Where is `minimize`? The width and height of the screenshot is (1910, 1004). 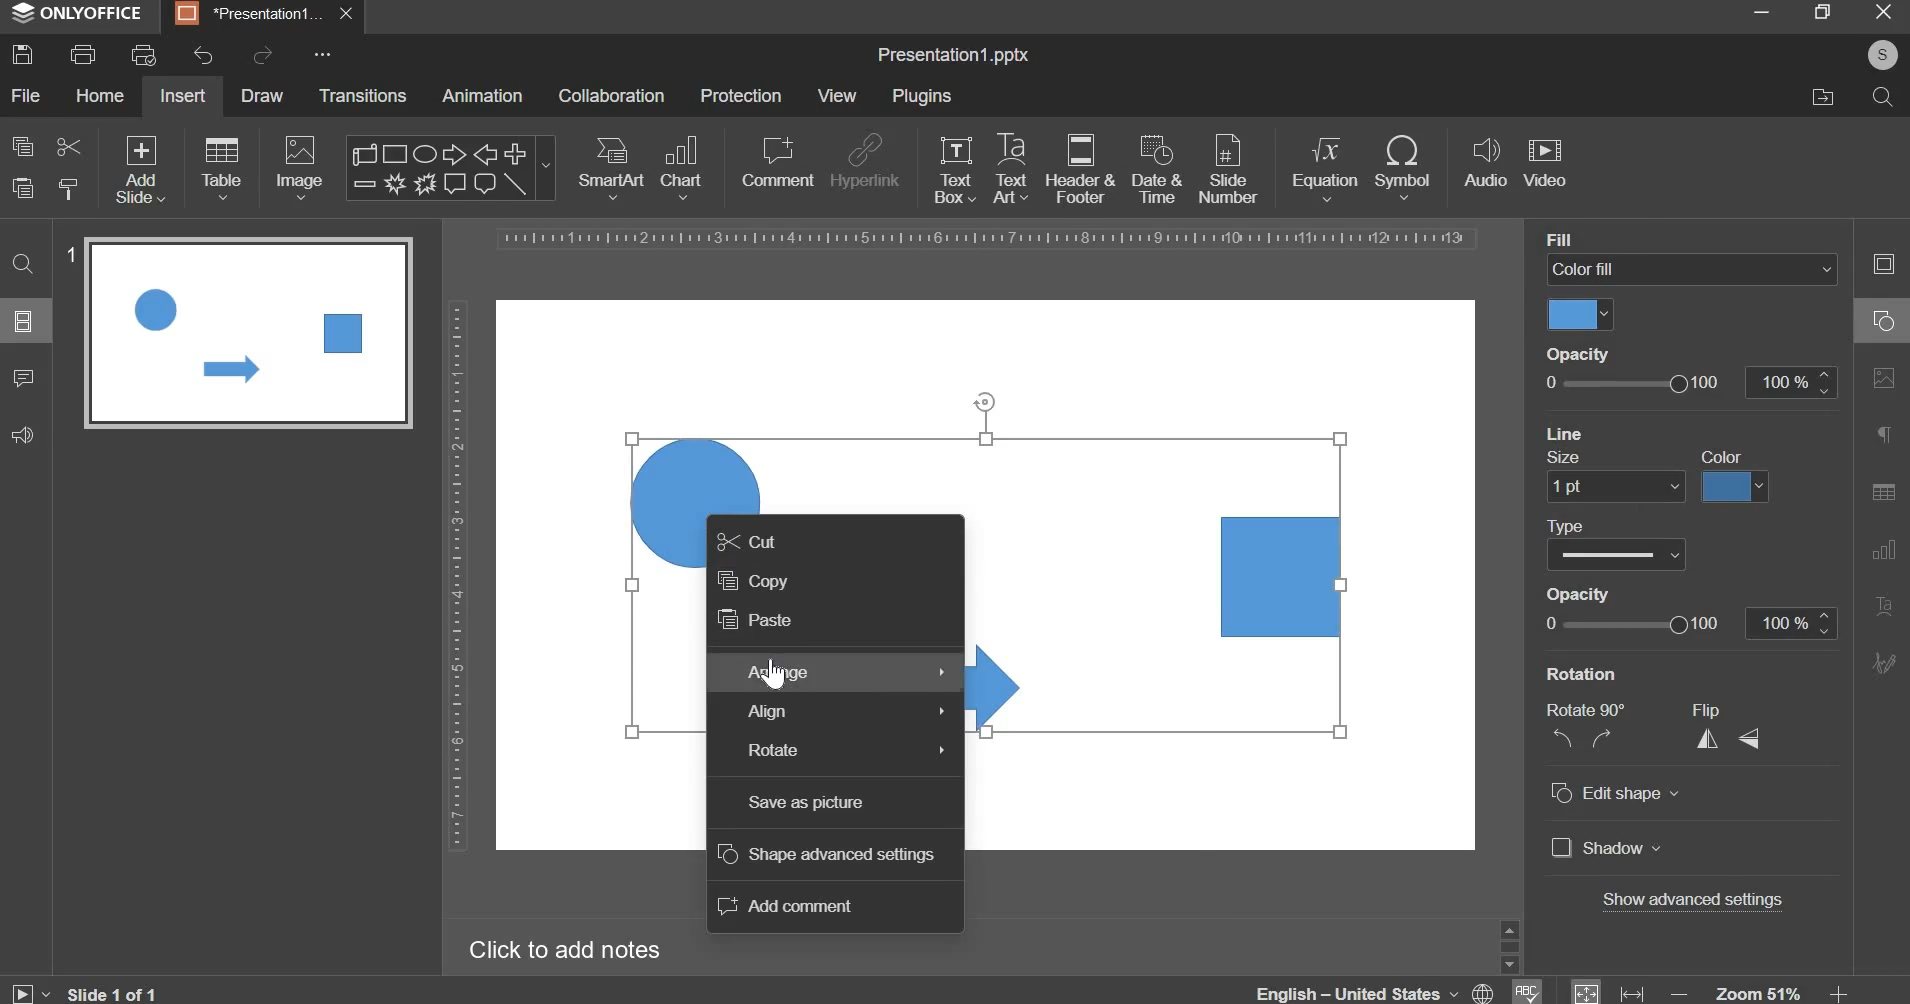
minimize is located at coordinates (1760, 11).